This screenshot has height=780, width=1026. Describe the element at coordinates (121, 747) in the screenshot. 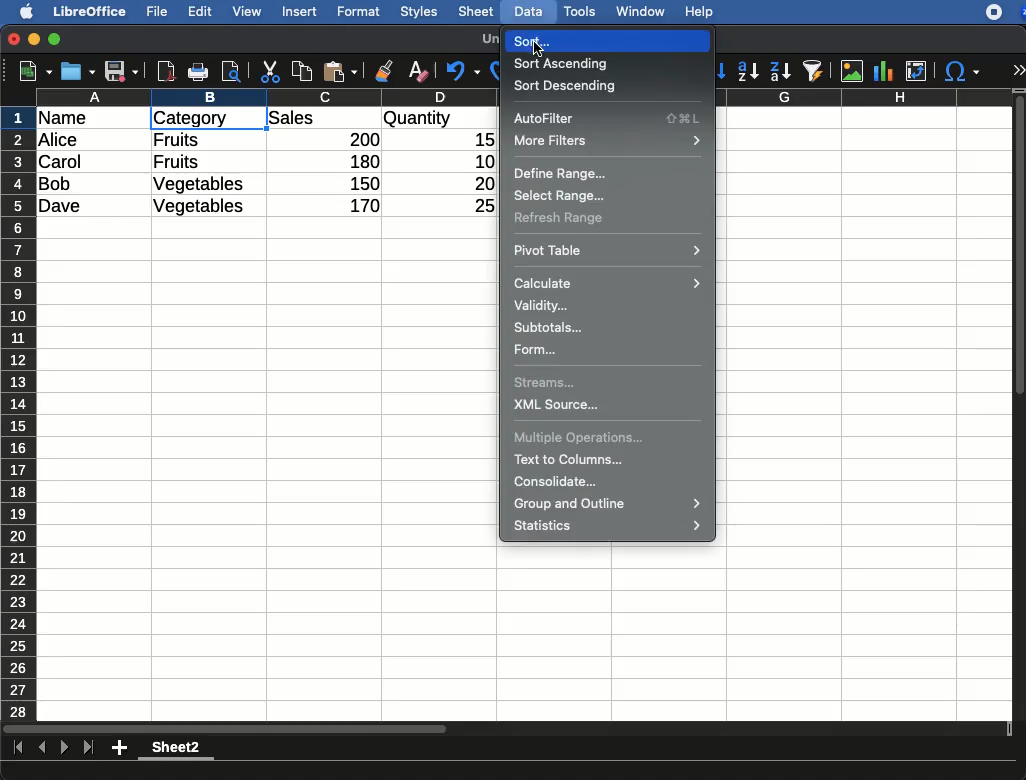

I see `add` at that location.